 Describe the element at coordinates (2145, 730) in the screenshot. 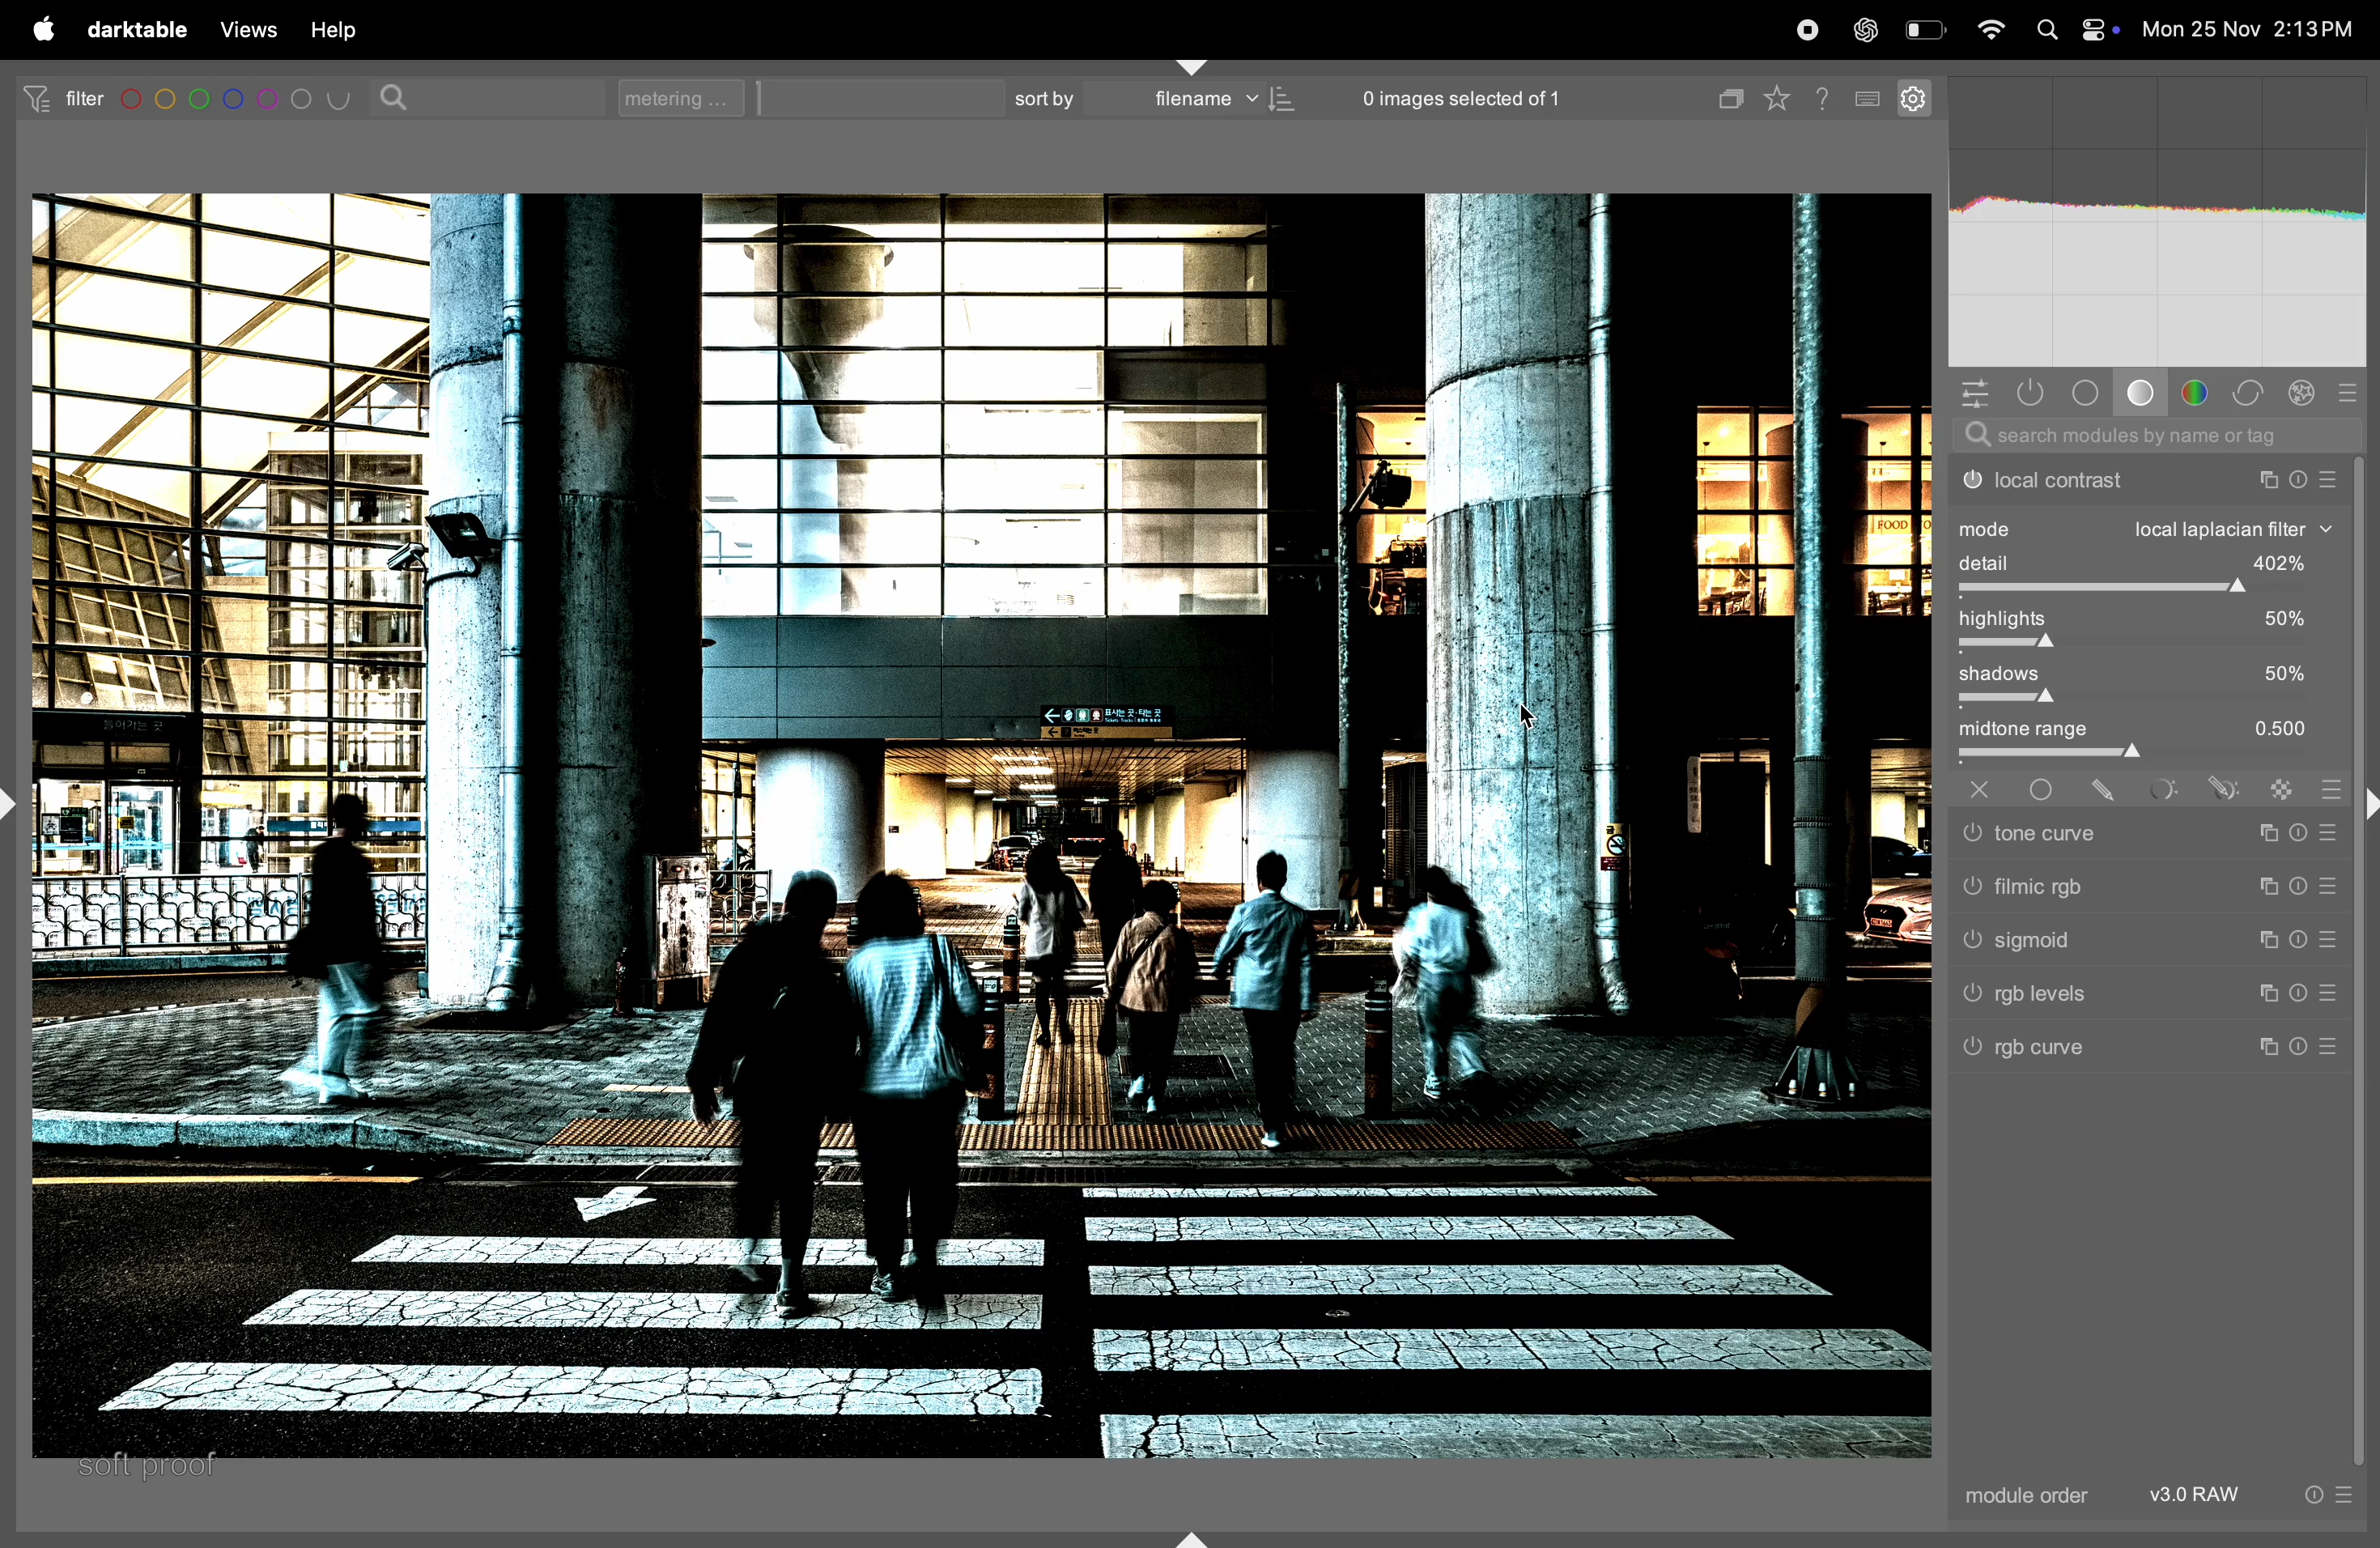

I see `midtone` at that location.